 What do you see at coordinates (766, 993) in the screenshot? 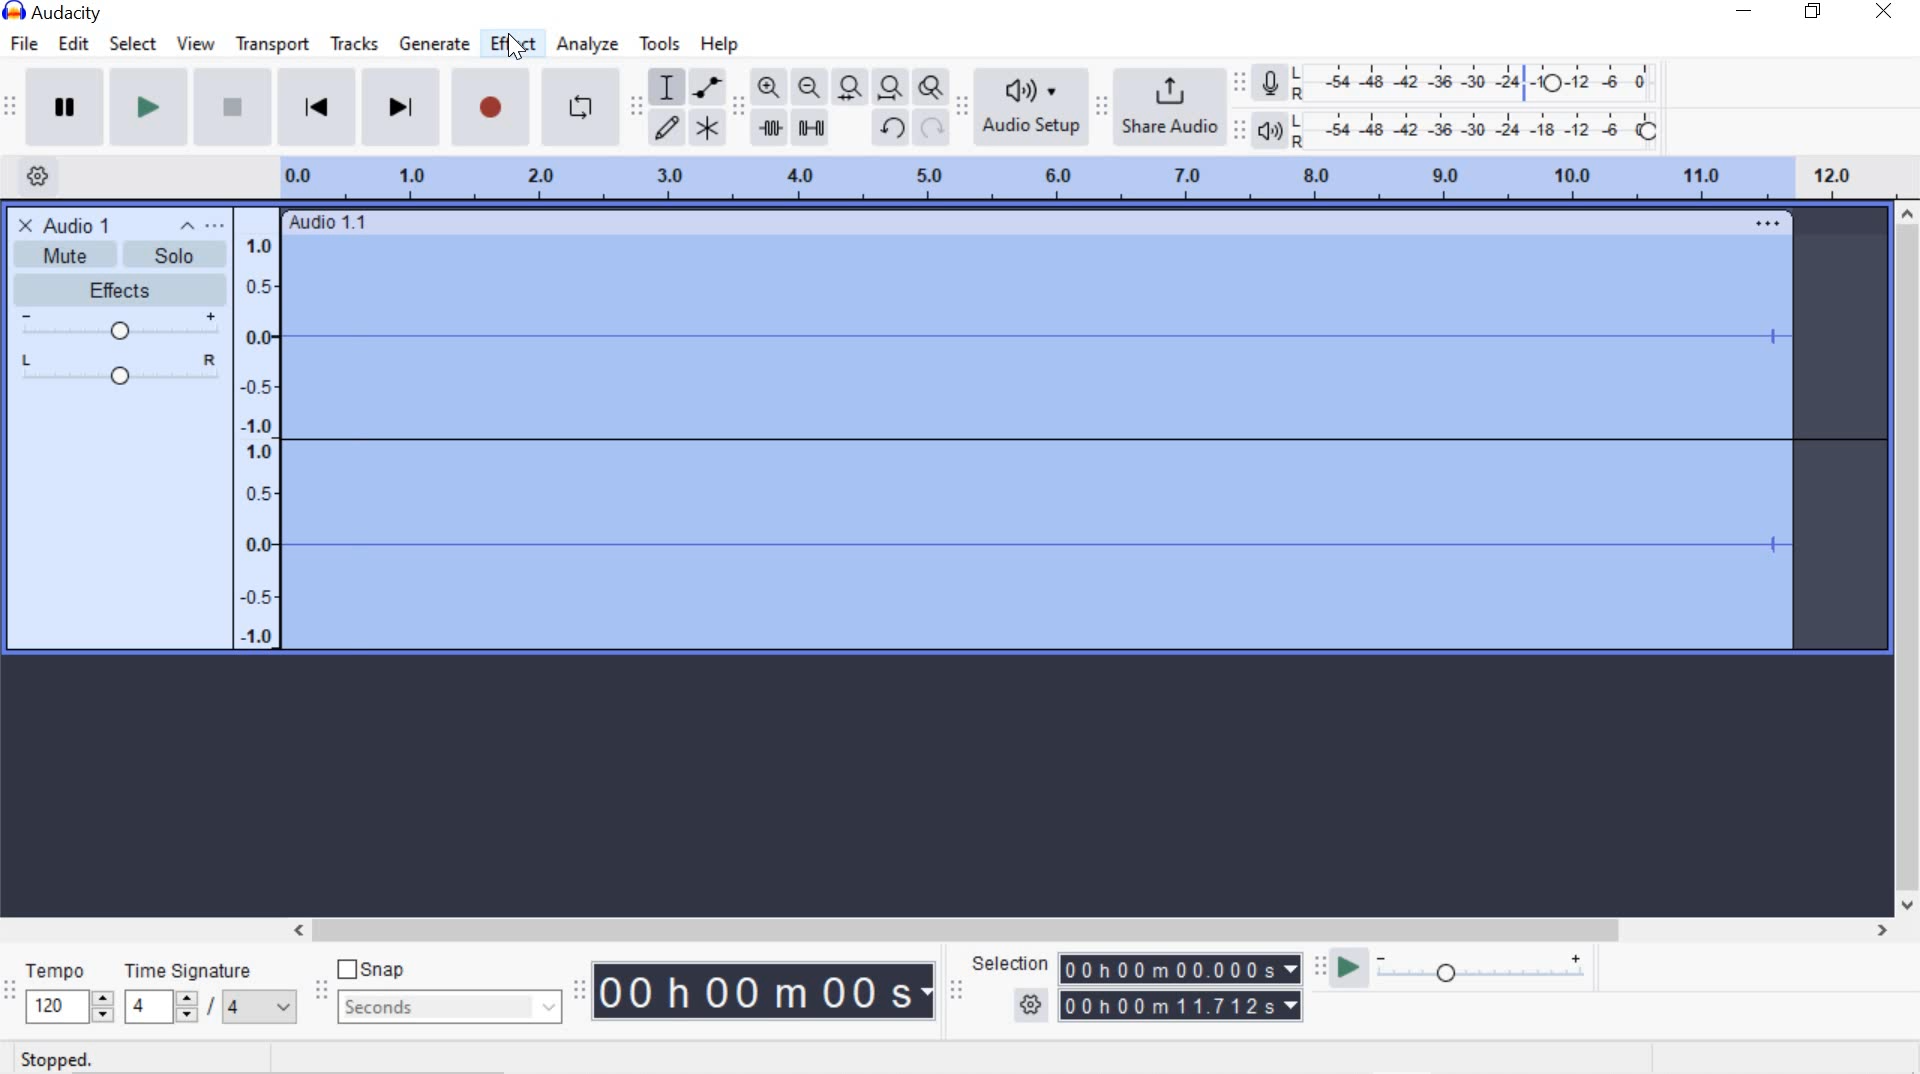
I see `Time` at bounding box center [766, 993].